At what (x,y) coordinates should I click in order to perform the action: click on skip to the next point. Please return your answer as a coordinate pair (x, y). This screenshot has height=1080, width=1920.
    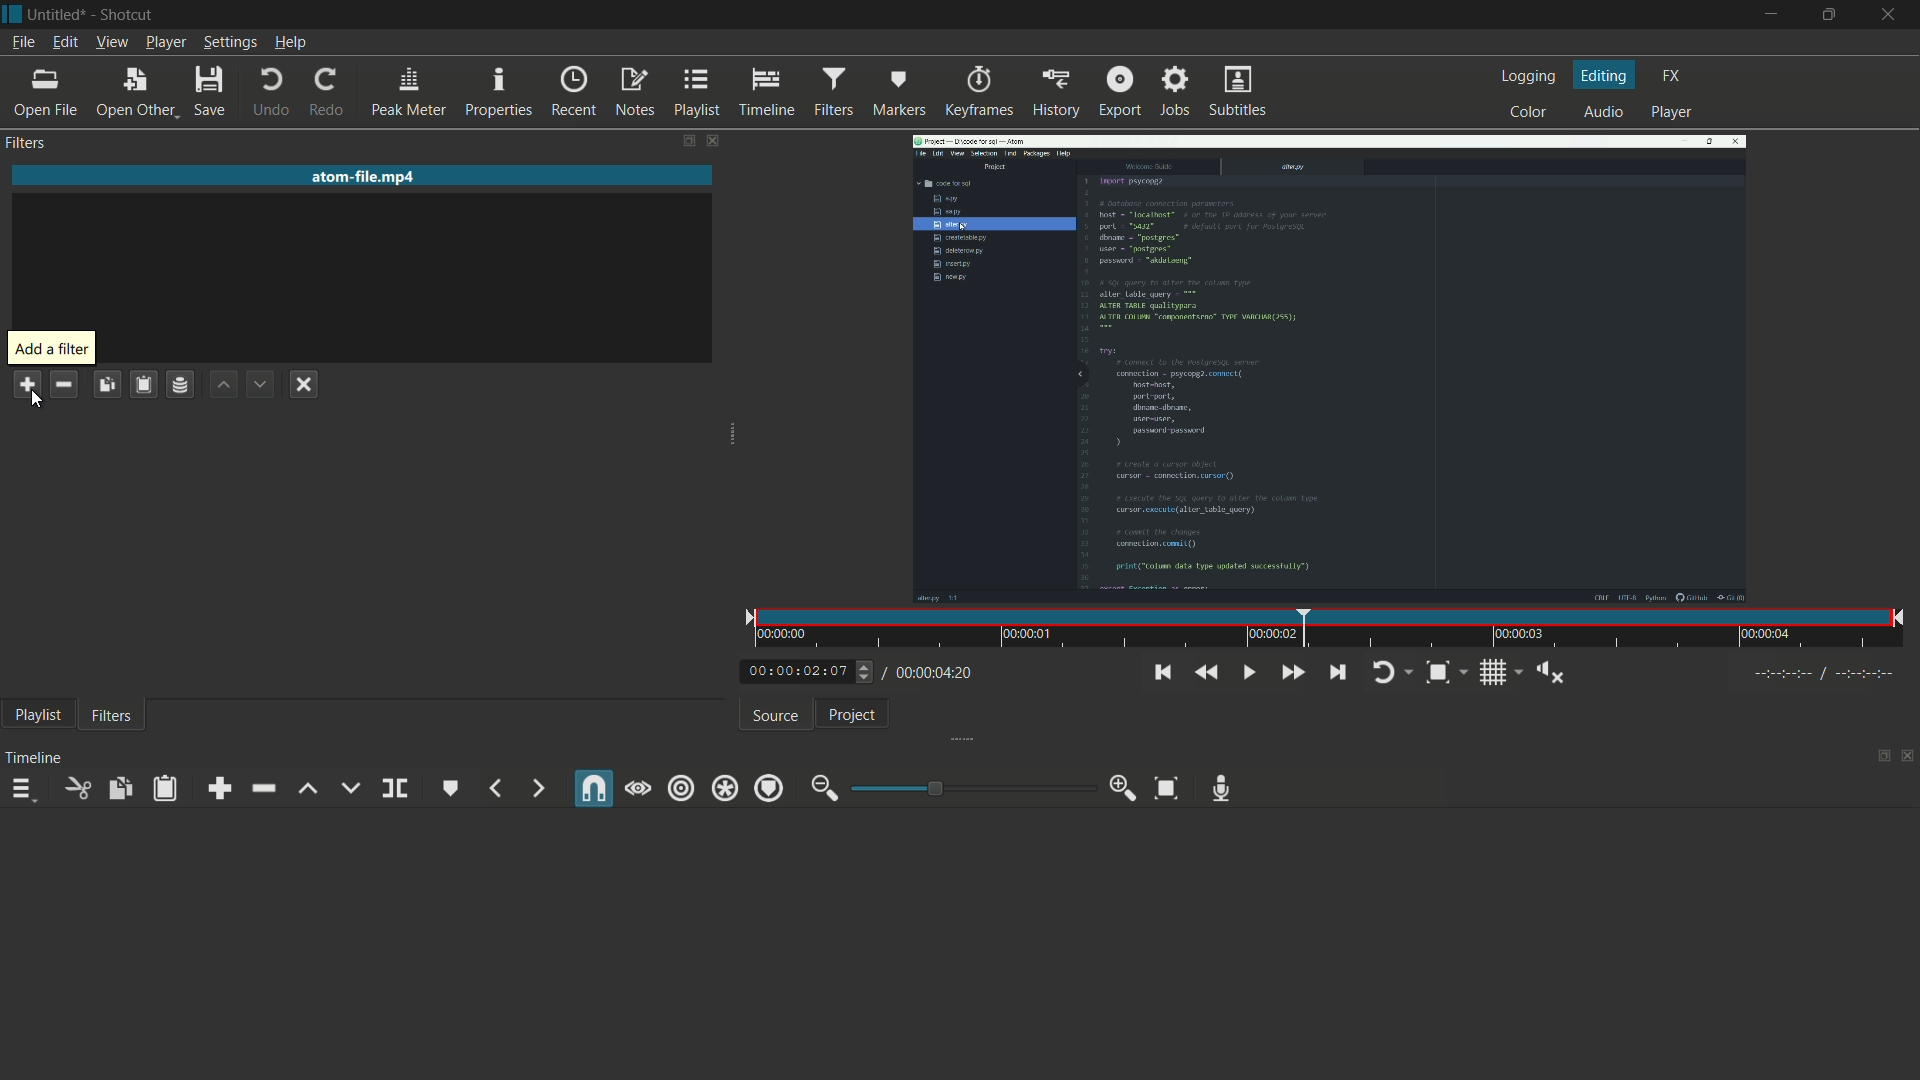
    Looking at the image, I should click on (1337, 673).